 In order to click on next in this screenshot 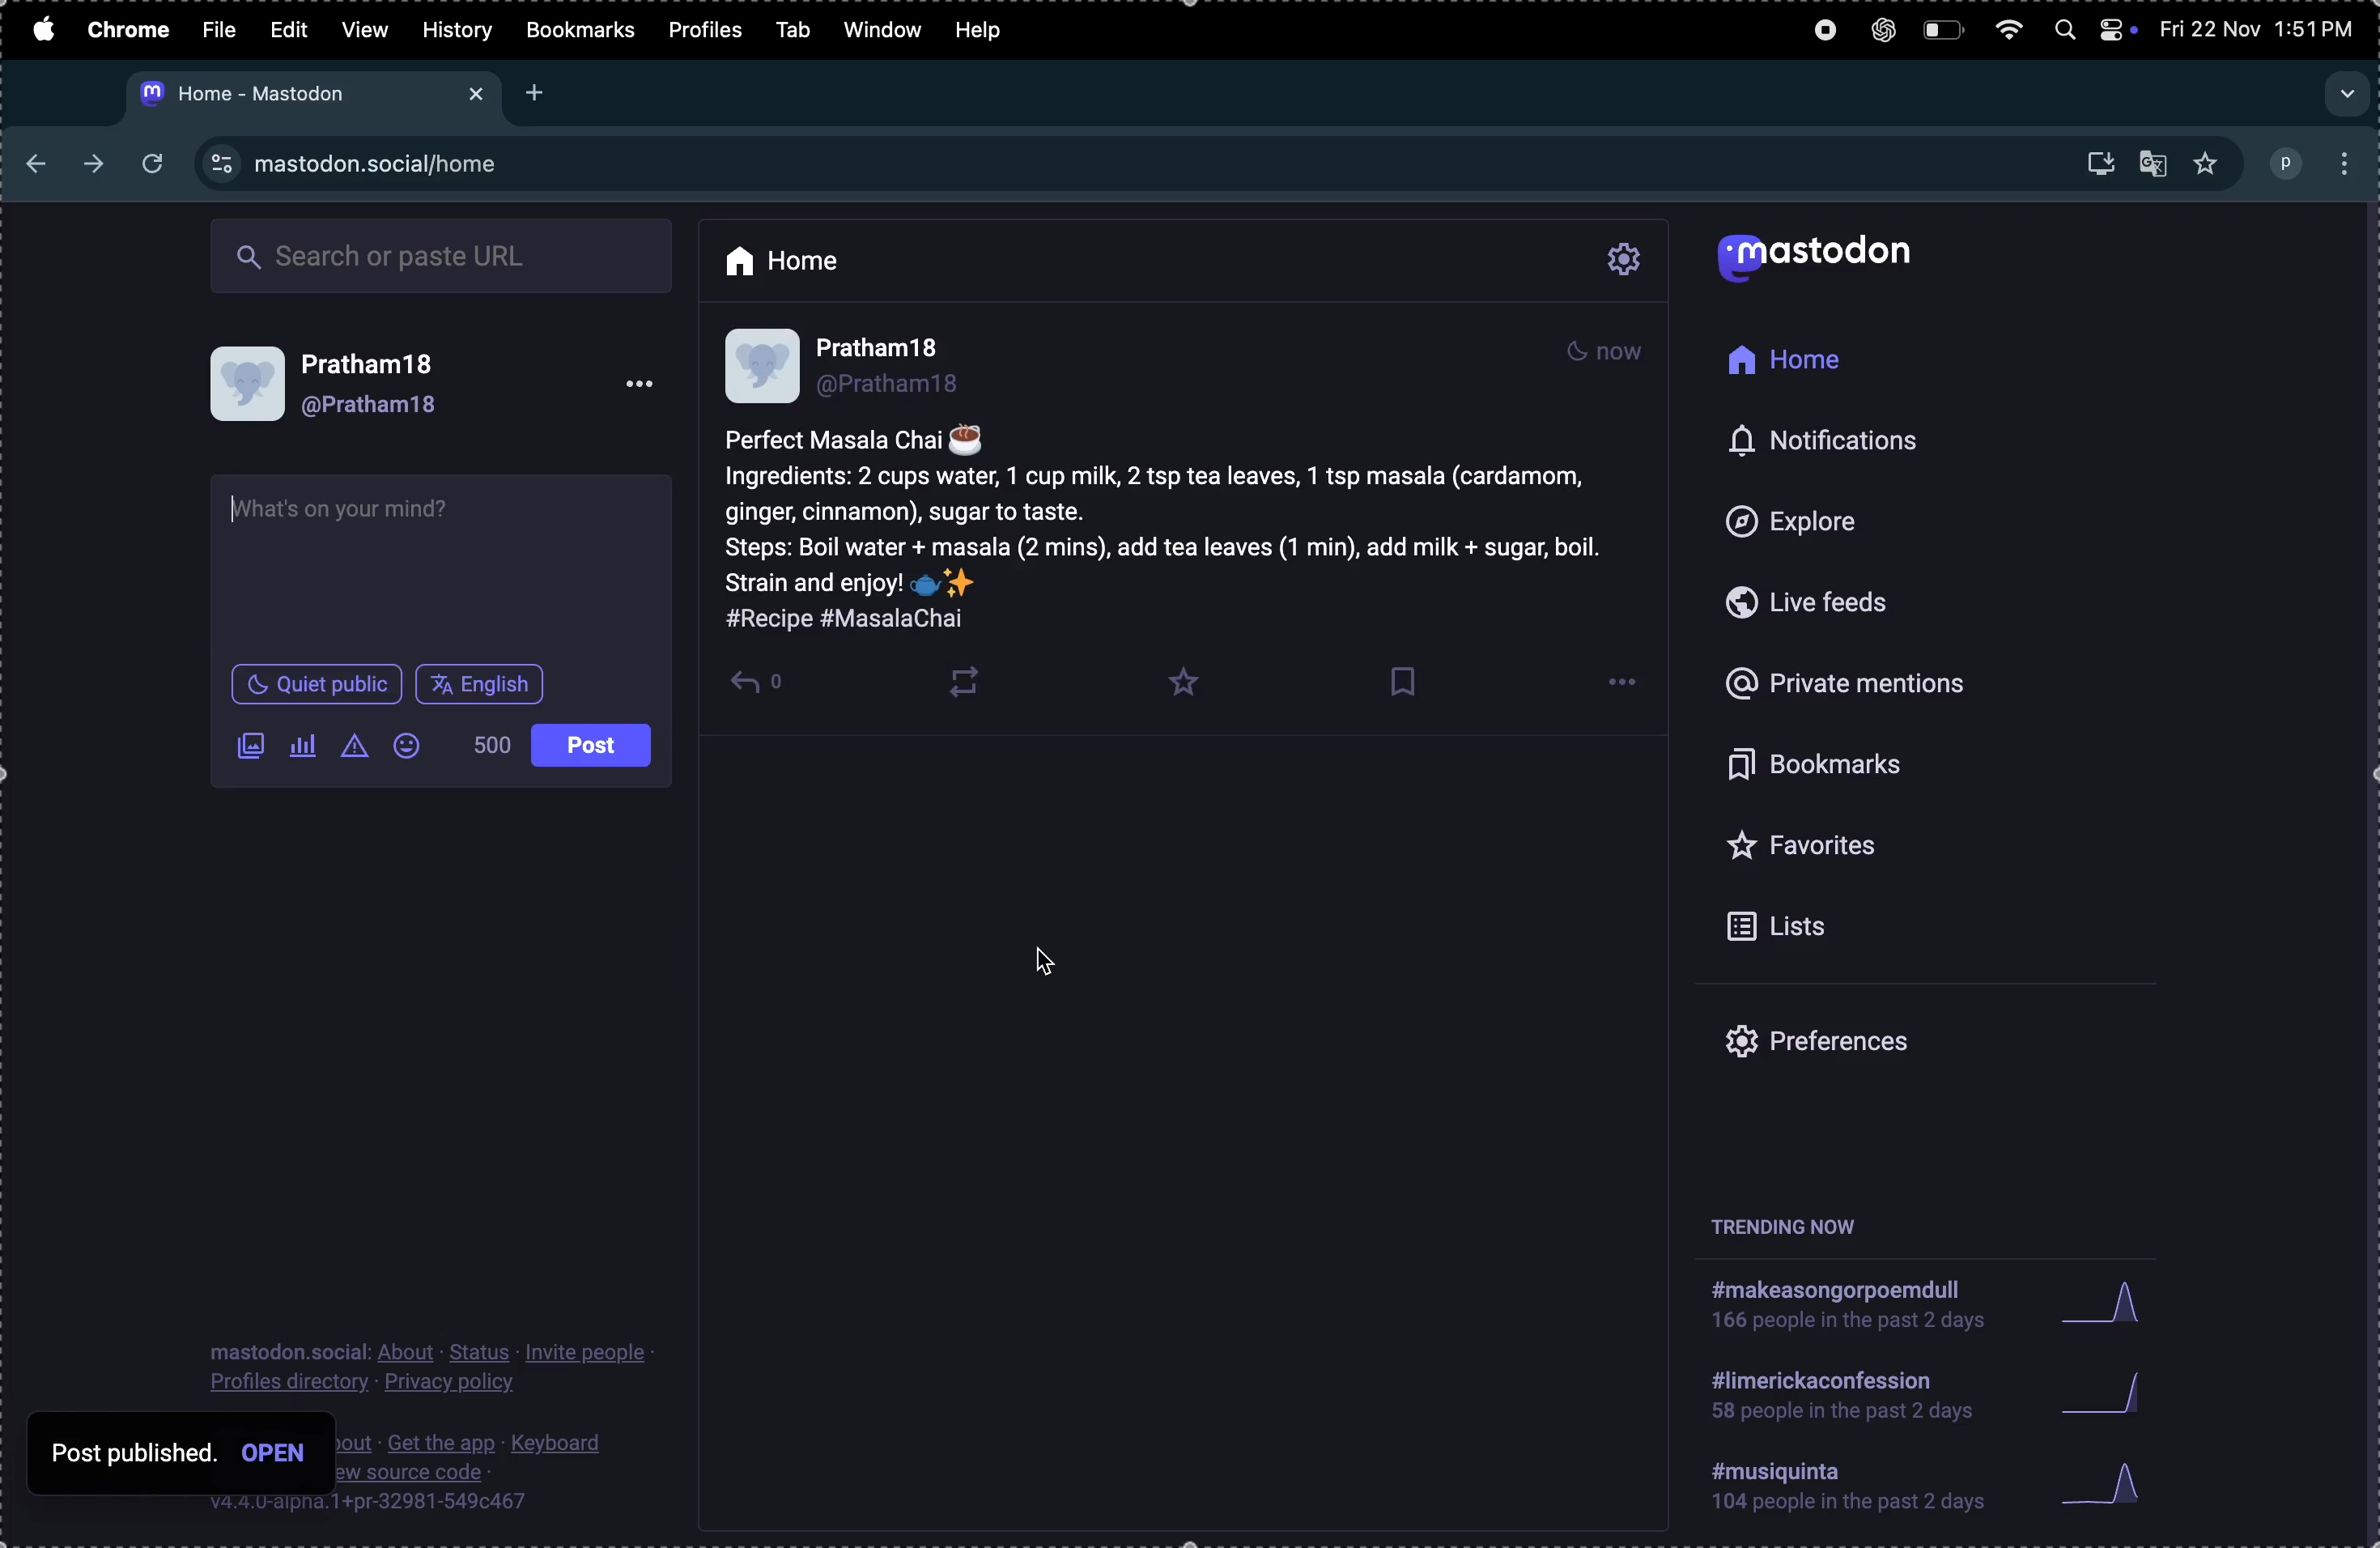, I will do `click(98, 166)`.